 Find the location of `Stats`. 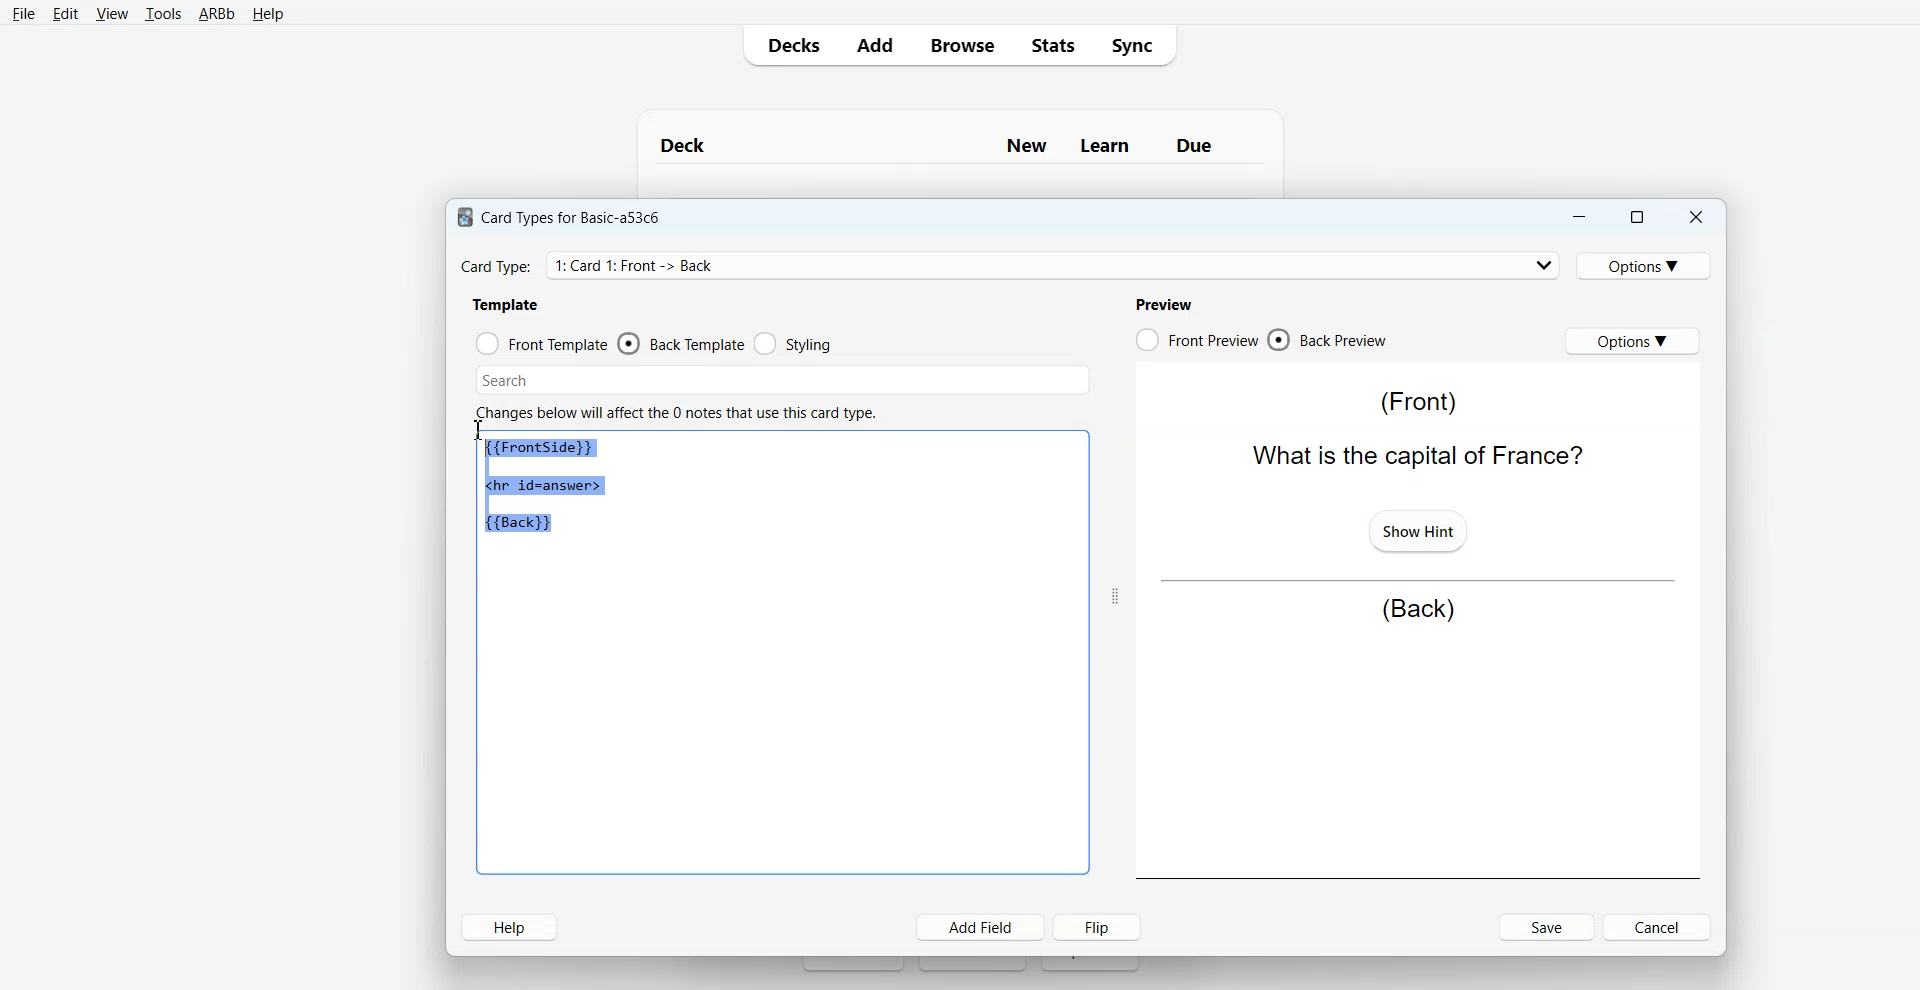

Stats is located at coordinates (1051, 44).